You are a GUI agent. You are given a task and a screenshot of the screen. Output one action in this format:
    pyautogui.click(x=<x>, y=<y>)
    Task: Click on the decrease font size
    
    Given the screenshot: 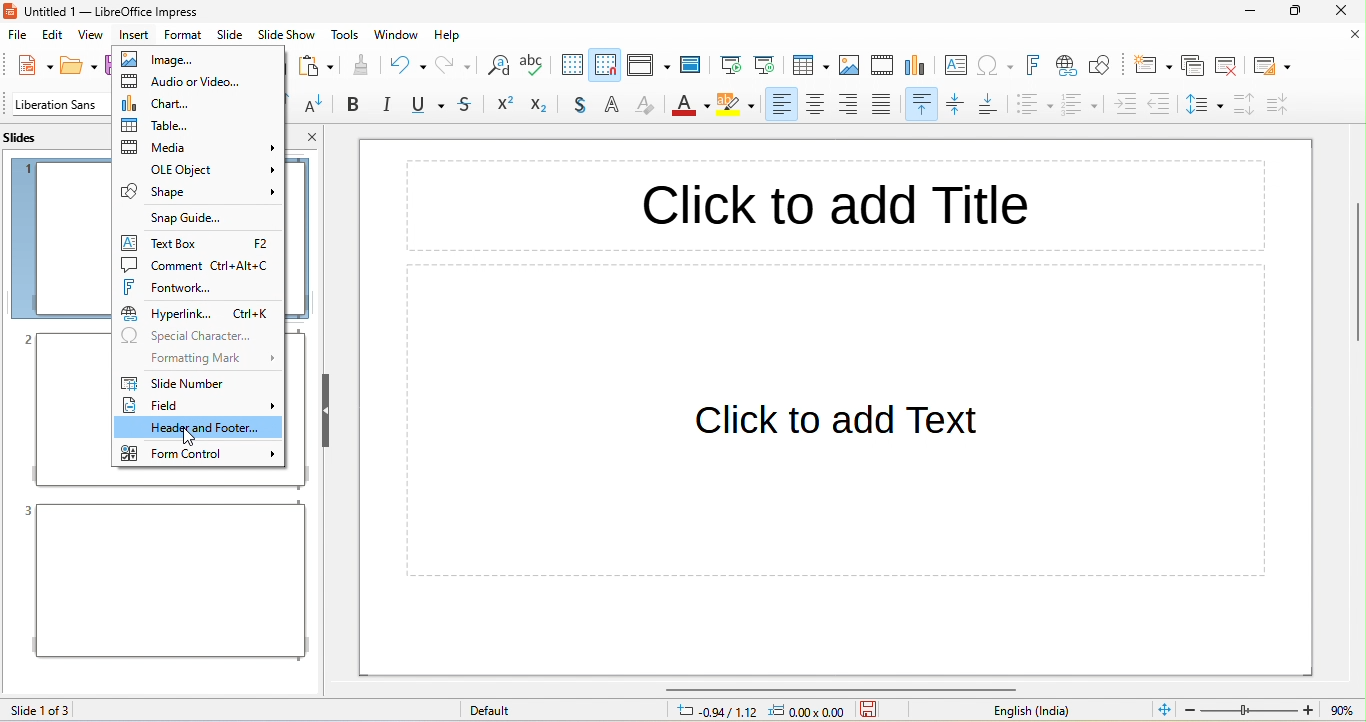 What is the action you would take?
    pyautogui.click(x=317, y=105)
    